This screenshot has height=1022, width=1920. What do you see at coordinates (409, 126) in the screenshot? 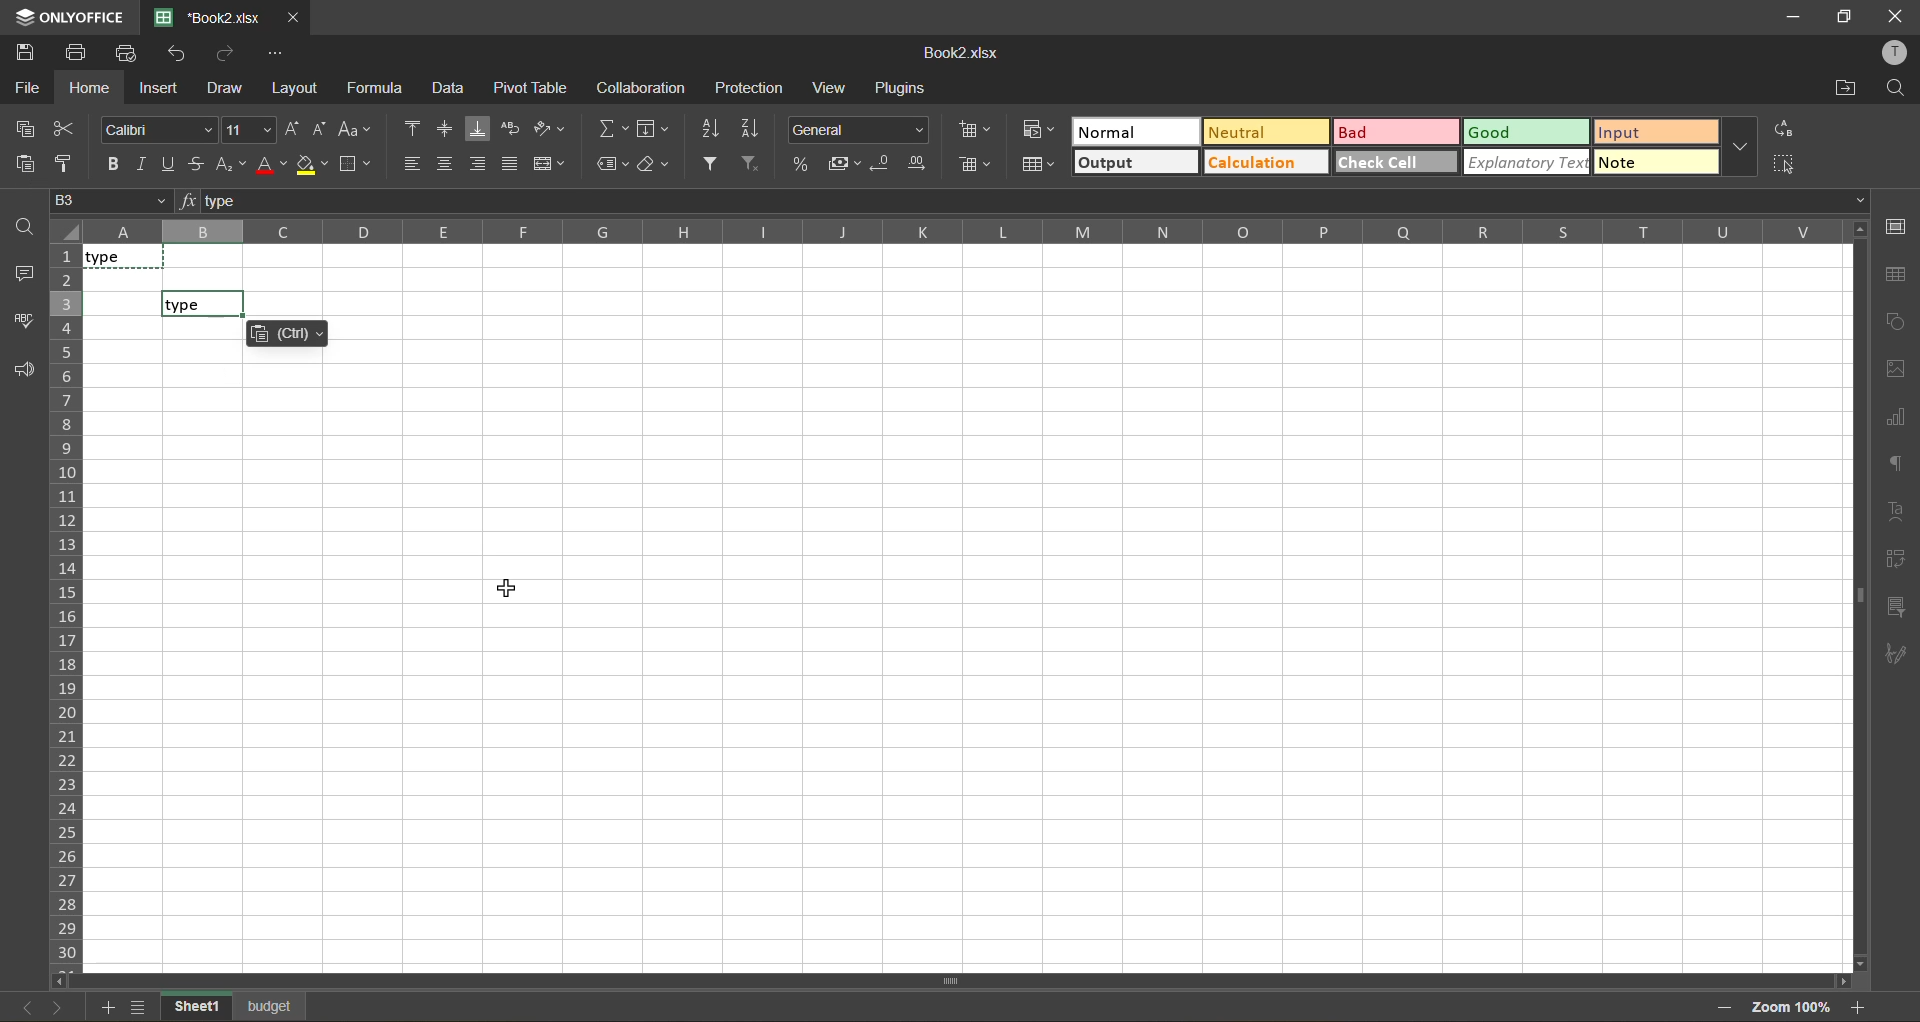
I see `align top` at bounding box center [409, 126].